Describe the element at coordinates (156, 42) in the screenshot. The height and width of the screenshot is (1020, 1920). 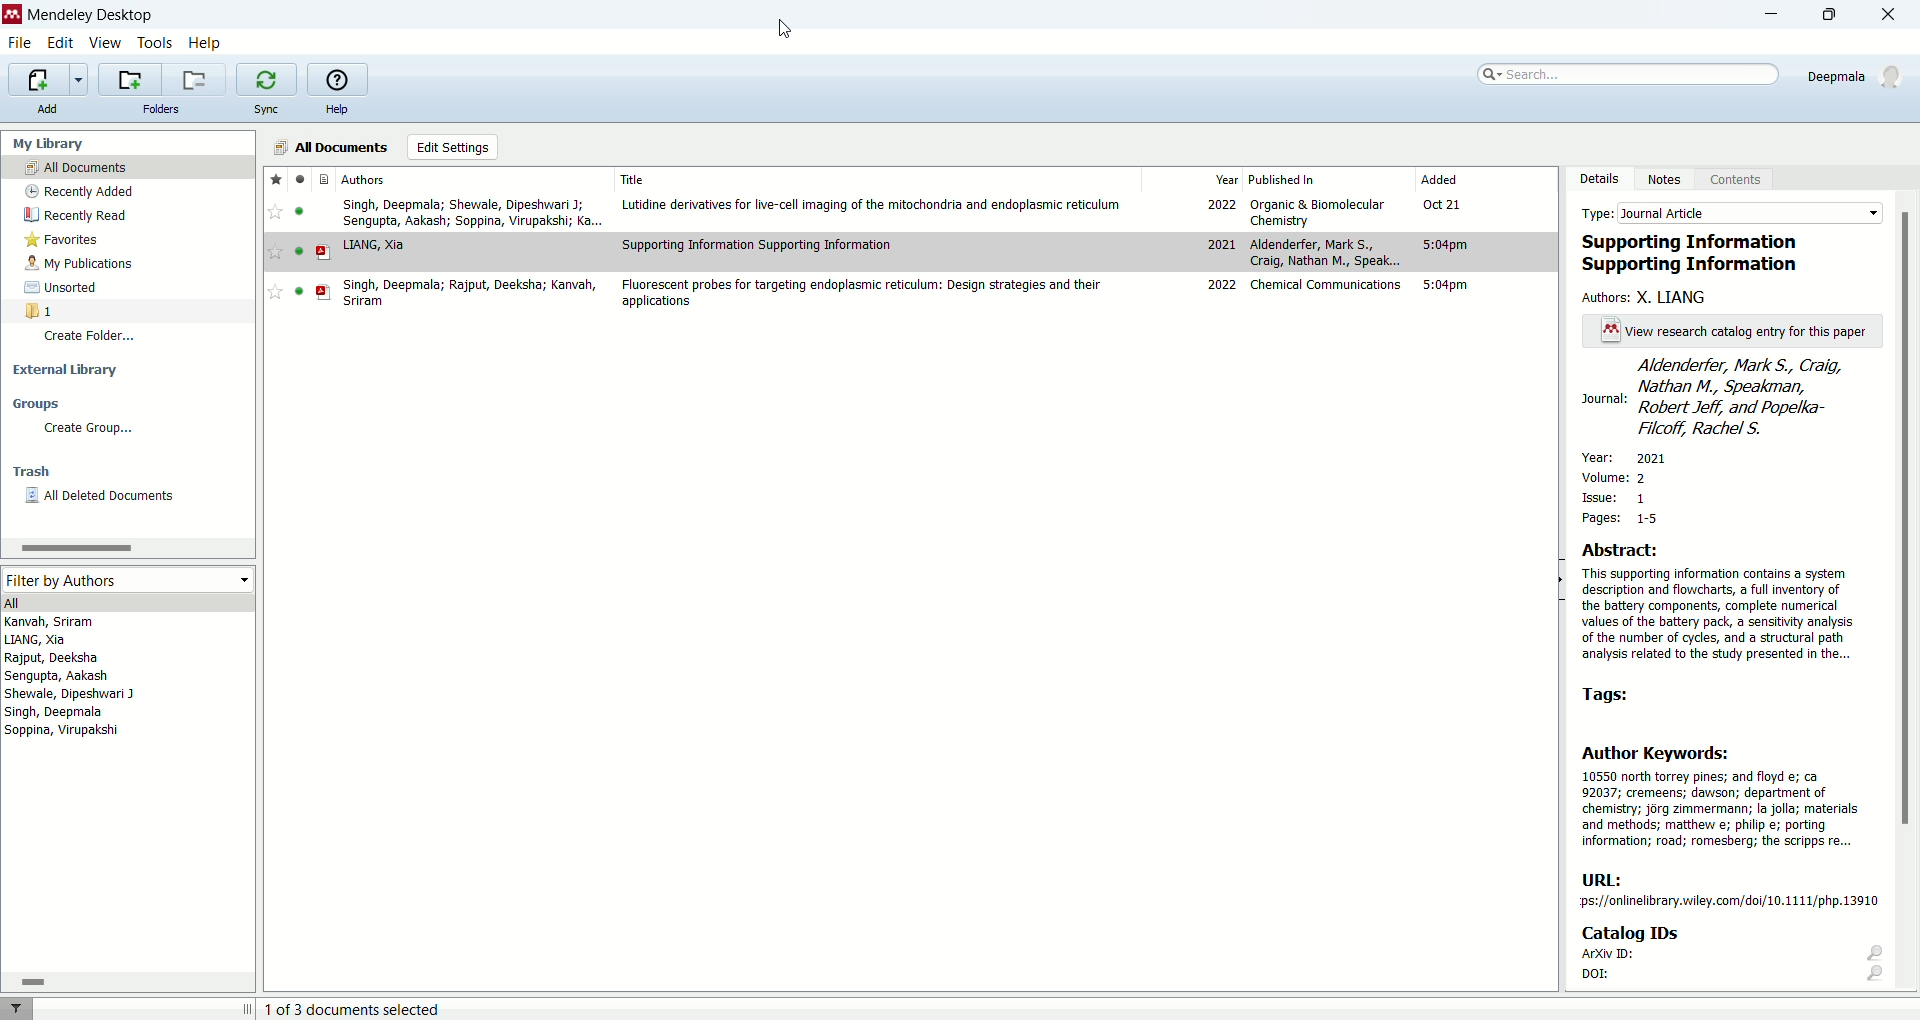
I see `tools` at that location.